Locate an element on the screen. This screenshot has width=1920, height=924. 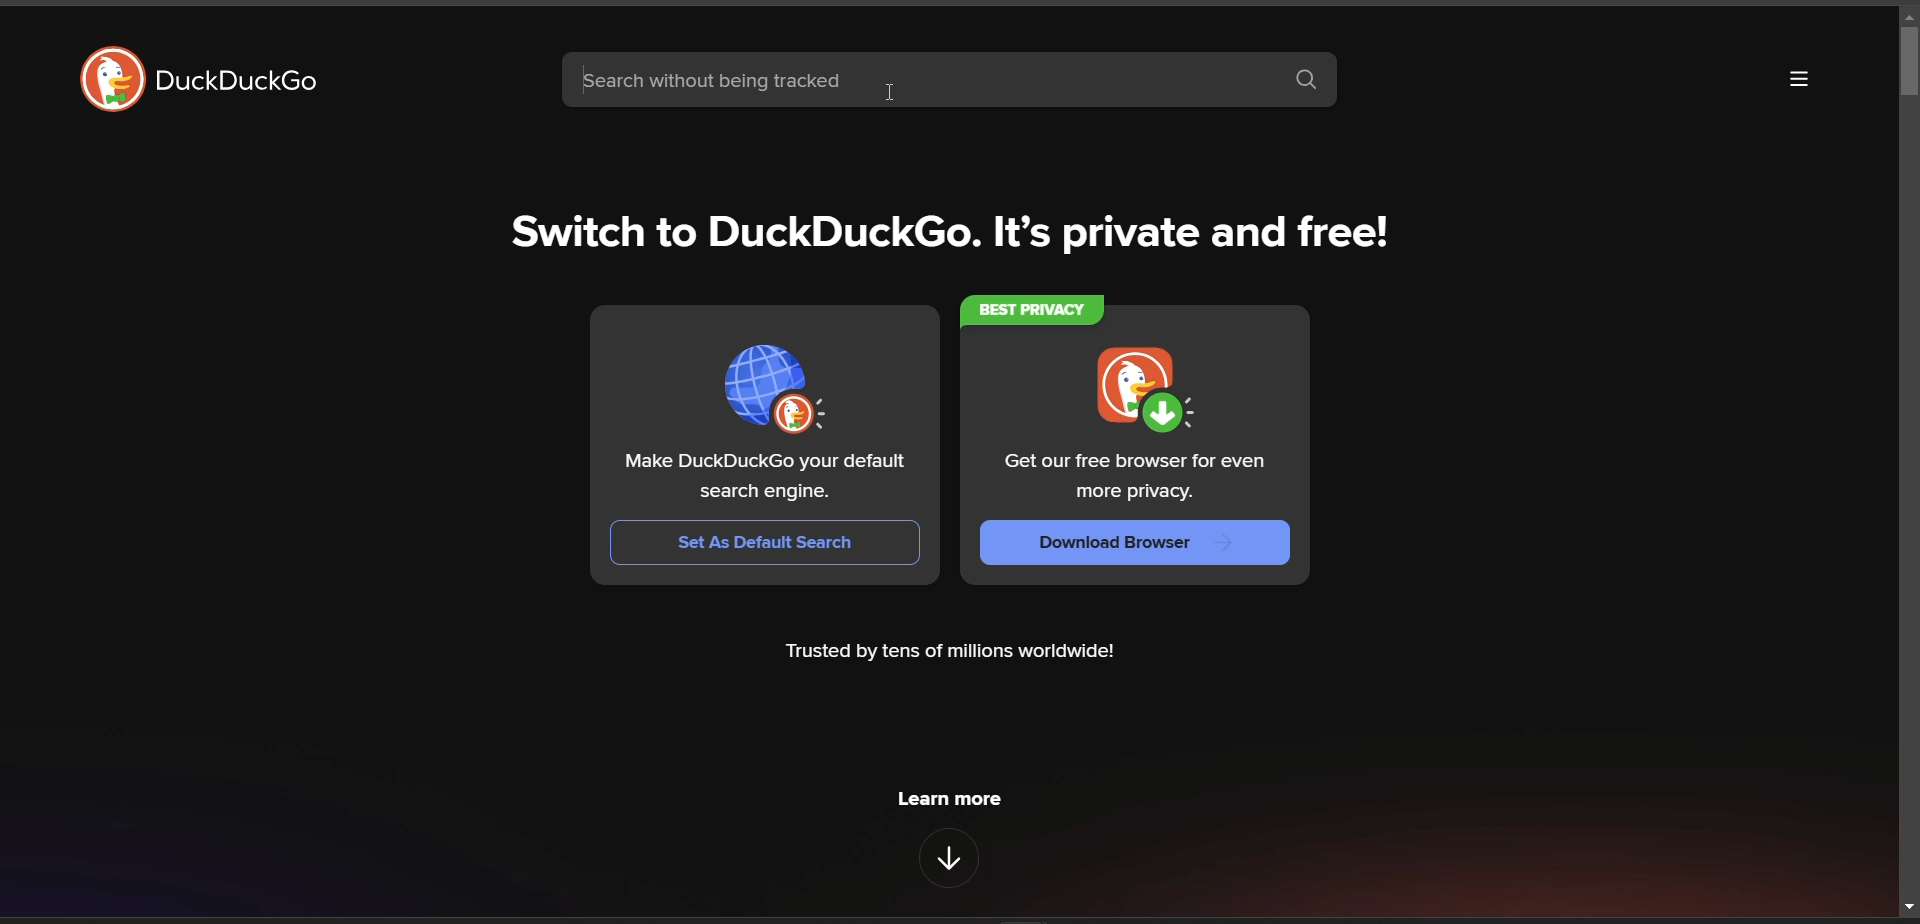
icon is located at coordinates (1132, 387).